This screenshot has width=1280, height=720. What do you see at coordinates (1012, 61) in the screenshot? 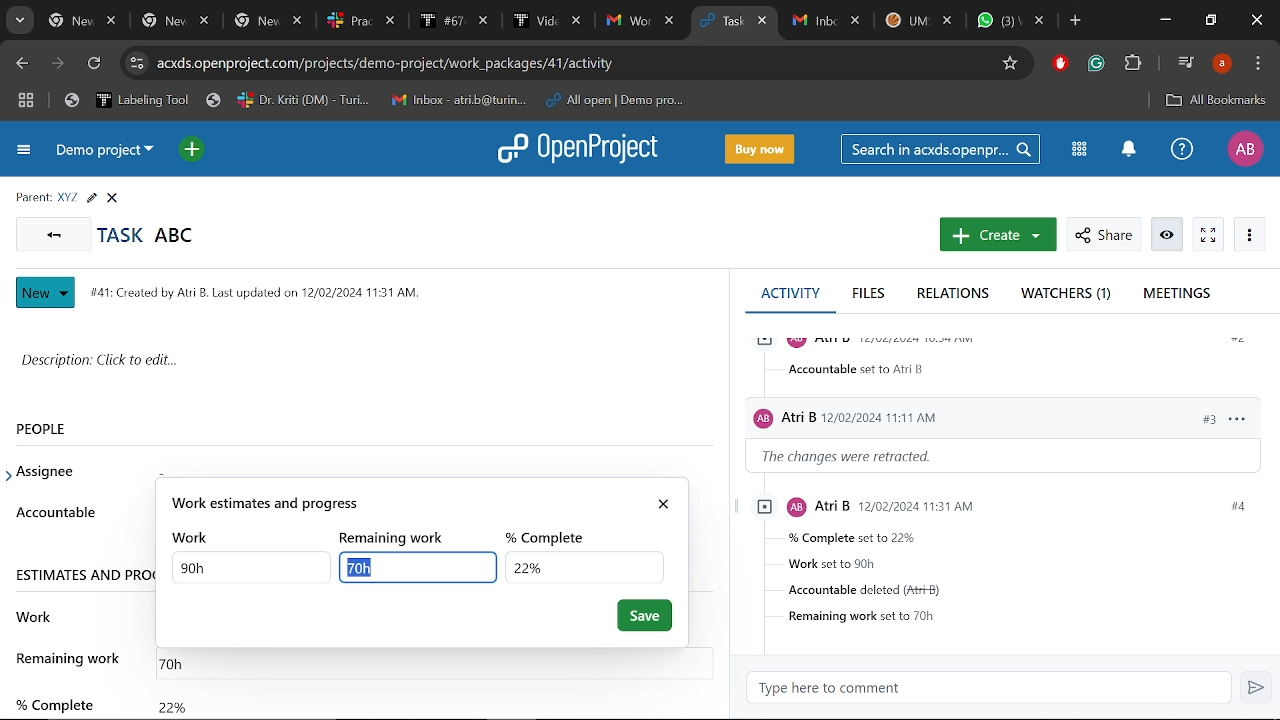
I see `Add/remove bookmark` at bounding box center [1012, 61].